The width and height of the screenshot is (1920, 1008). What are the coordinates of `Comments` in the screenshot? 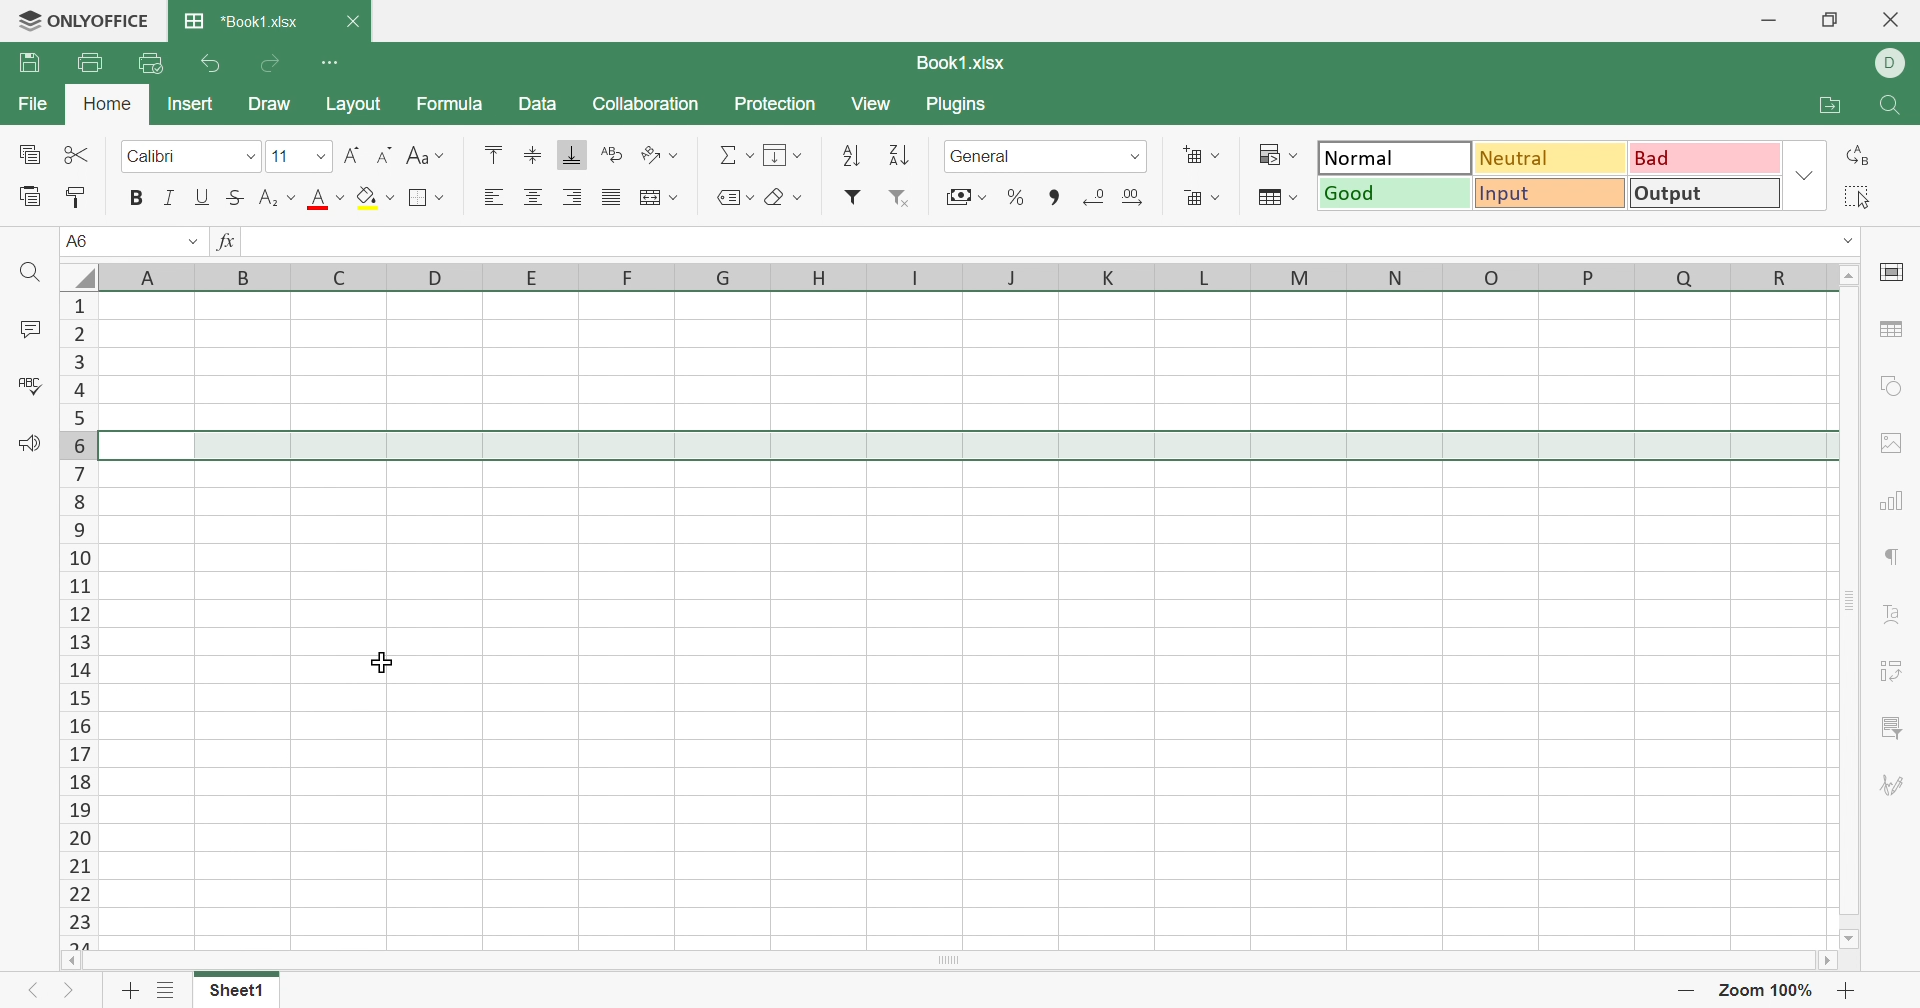 It's located at (27, 329).